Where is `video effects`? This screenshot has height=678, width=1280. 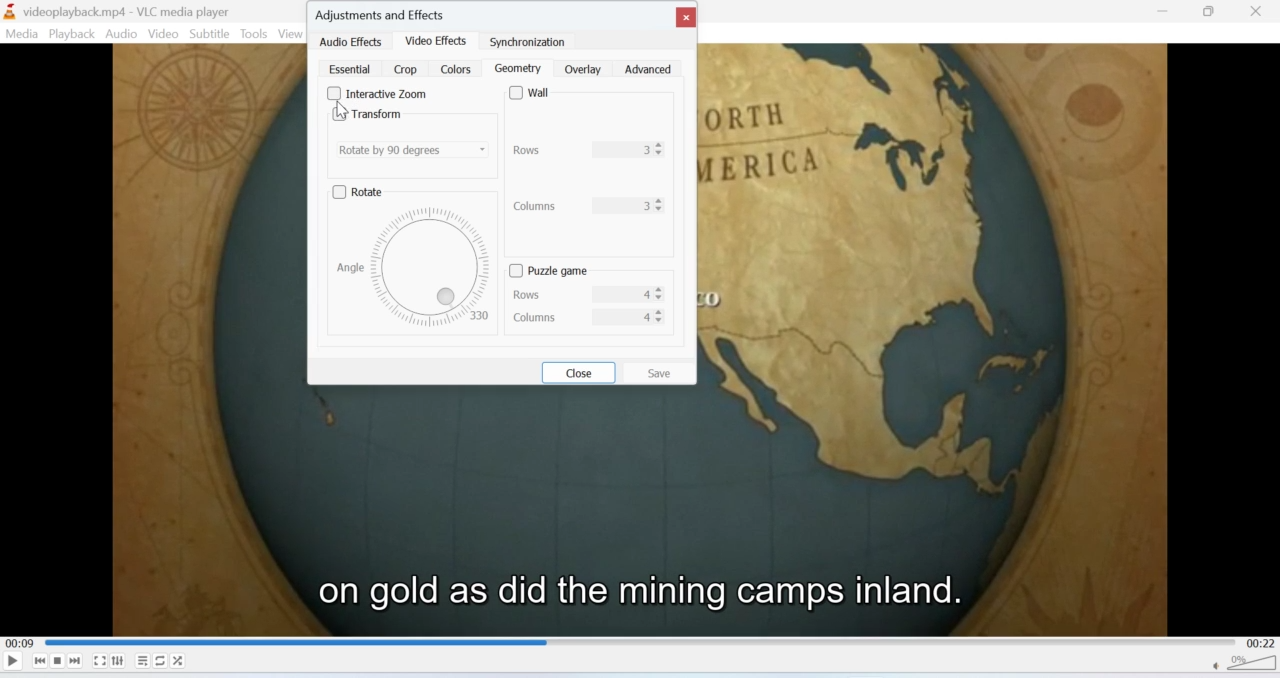
video effects is located at coordinates (438, 42).